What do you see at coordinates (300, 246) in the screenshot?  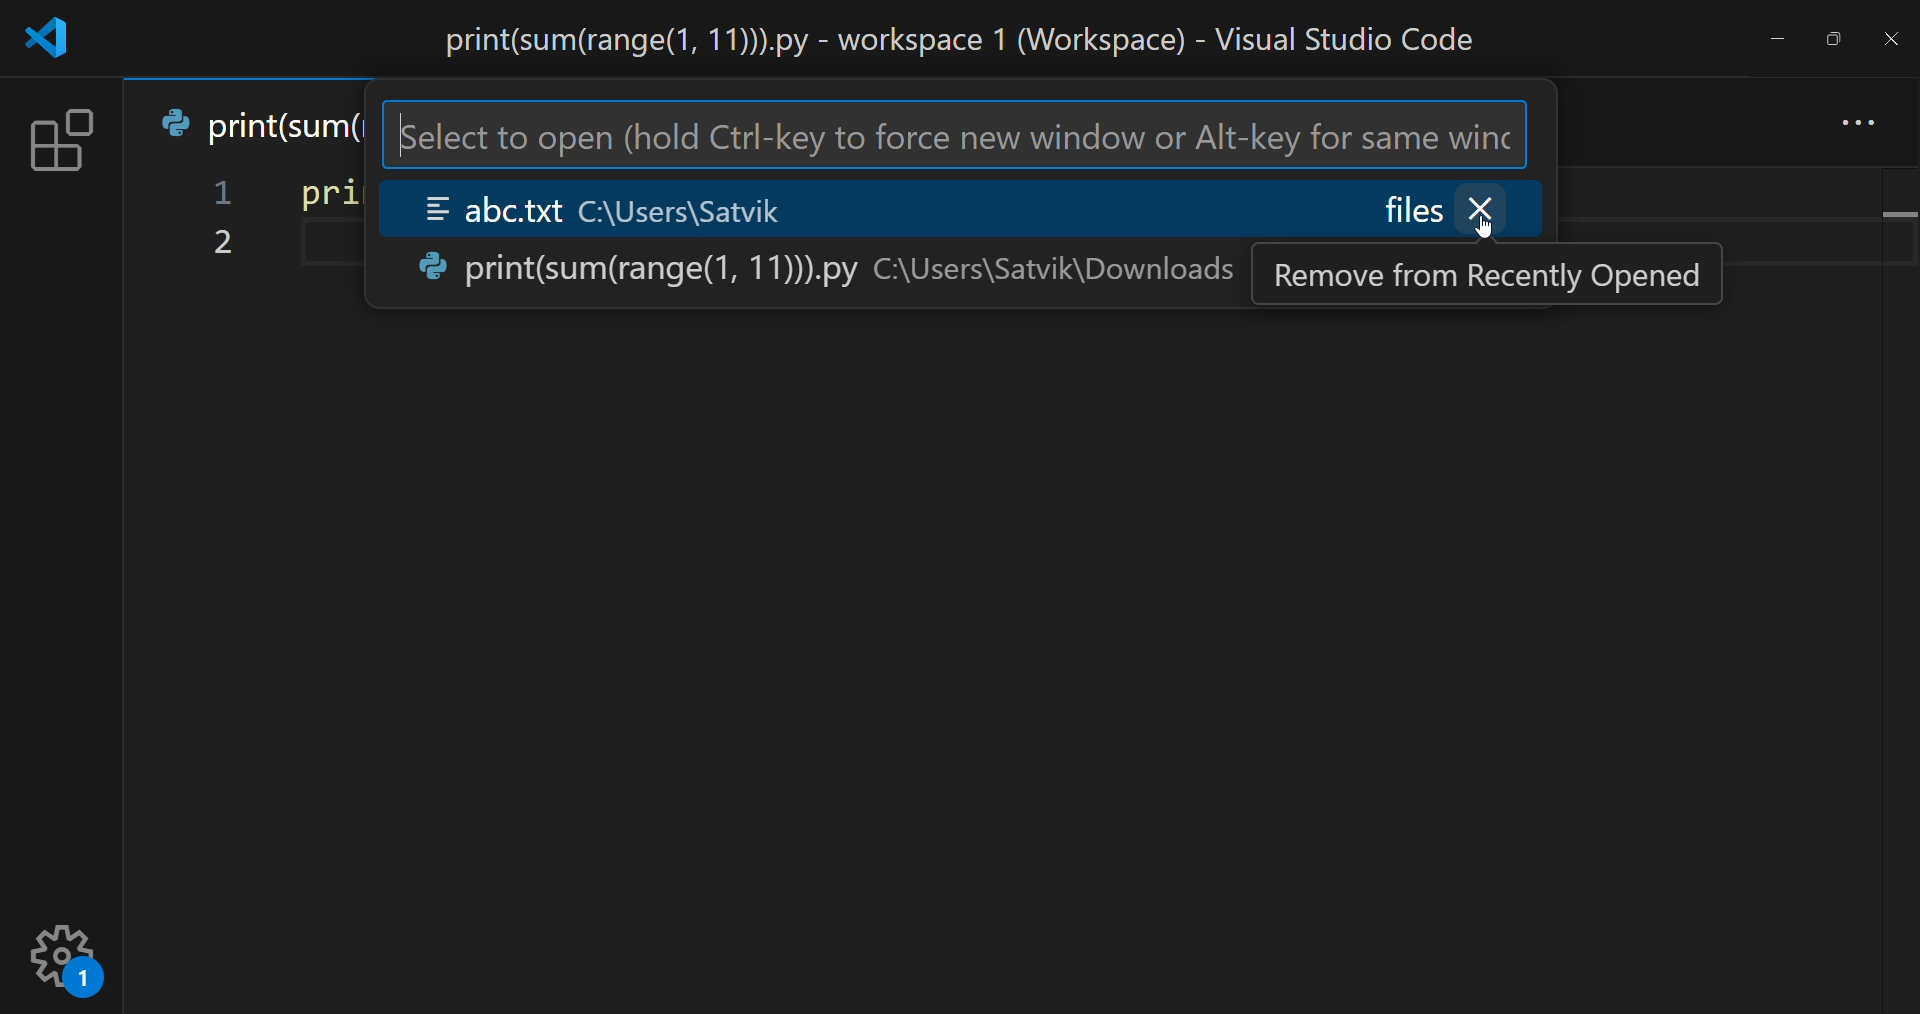 I see `start writing` at bounding box center [300, 246].